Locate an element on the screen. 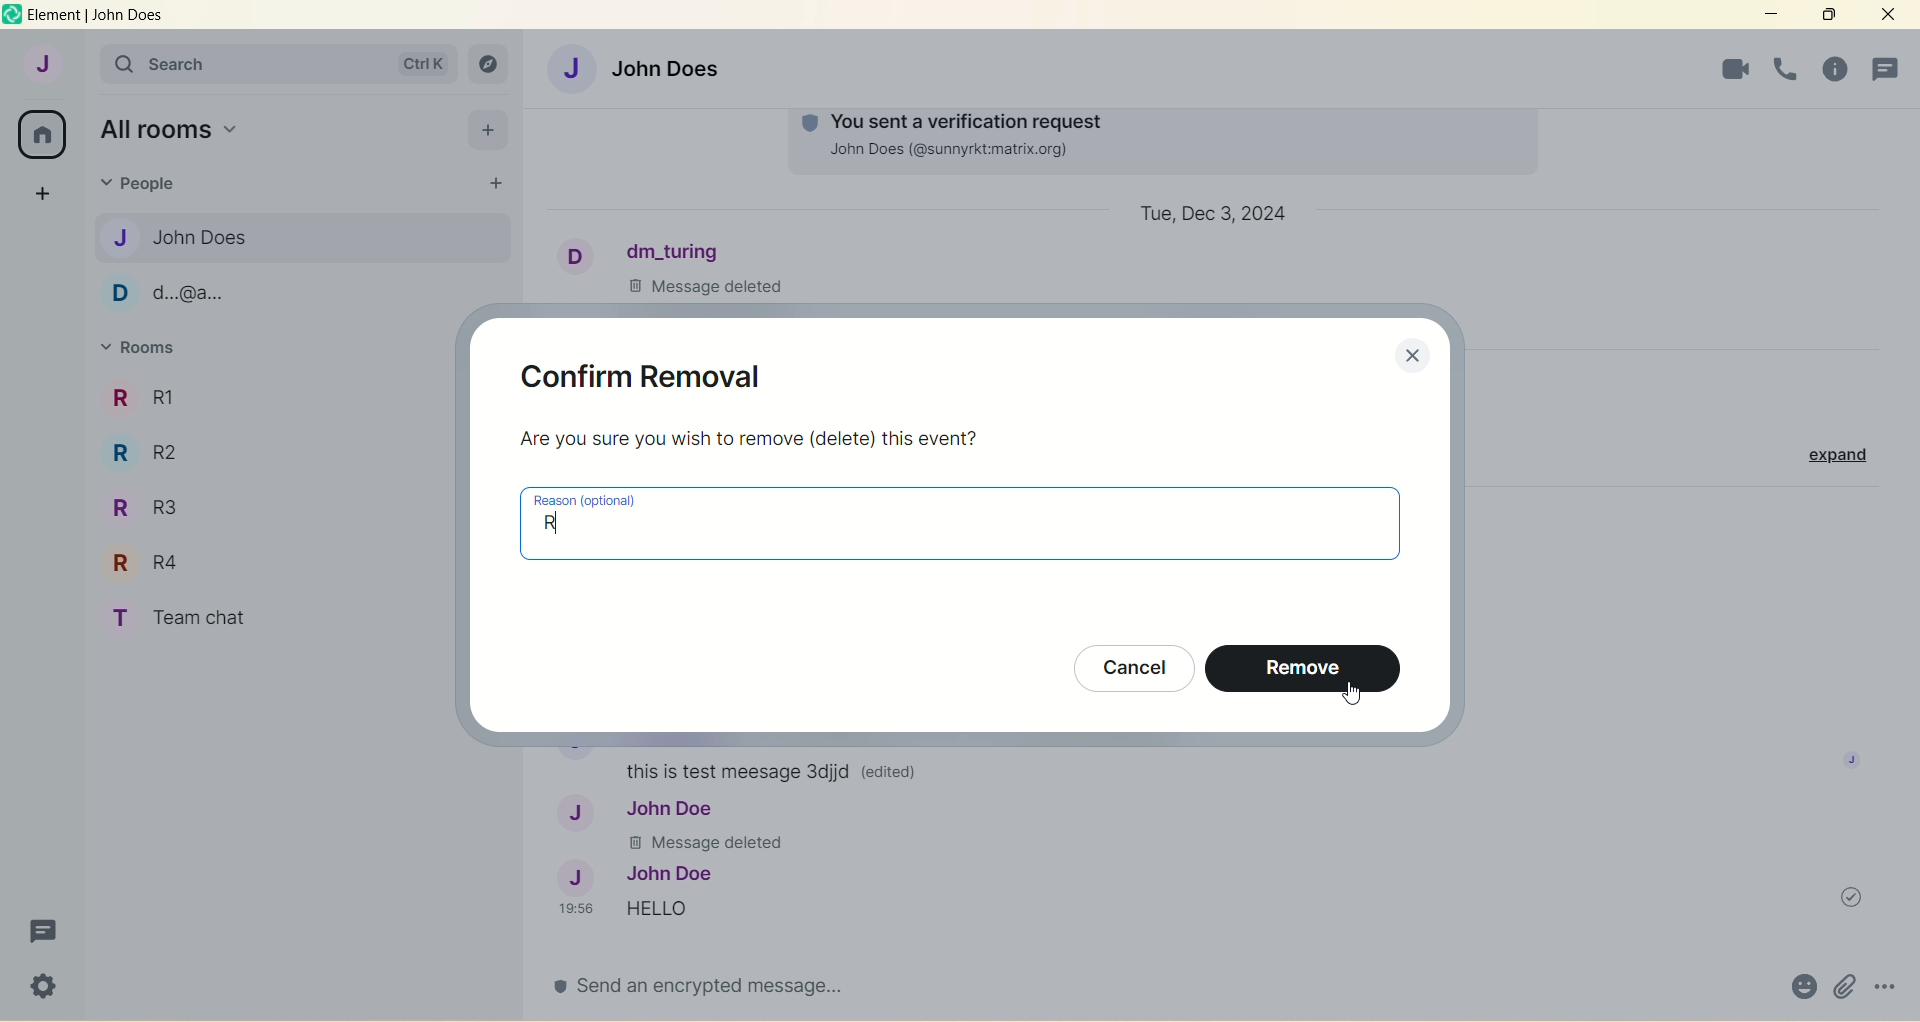 The width and height of the screenshot is (1920, 1022). all rooms is located at coordinates (172, 129).